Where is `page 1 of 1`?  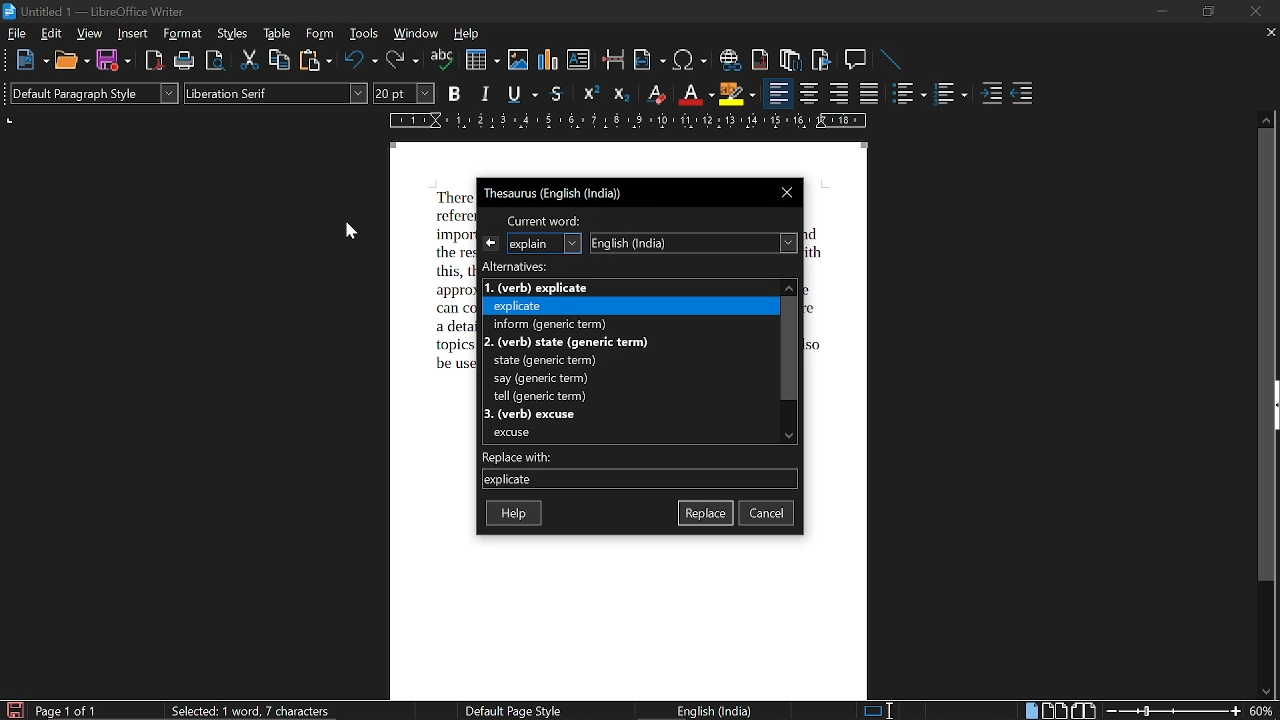
page 1 of 1 is located at coordinates (67, 711).